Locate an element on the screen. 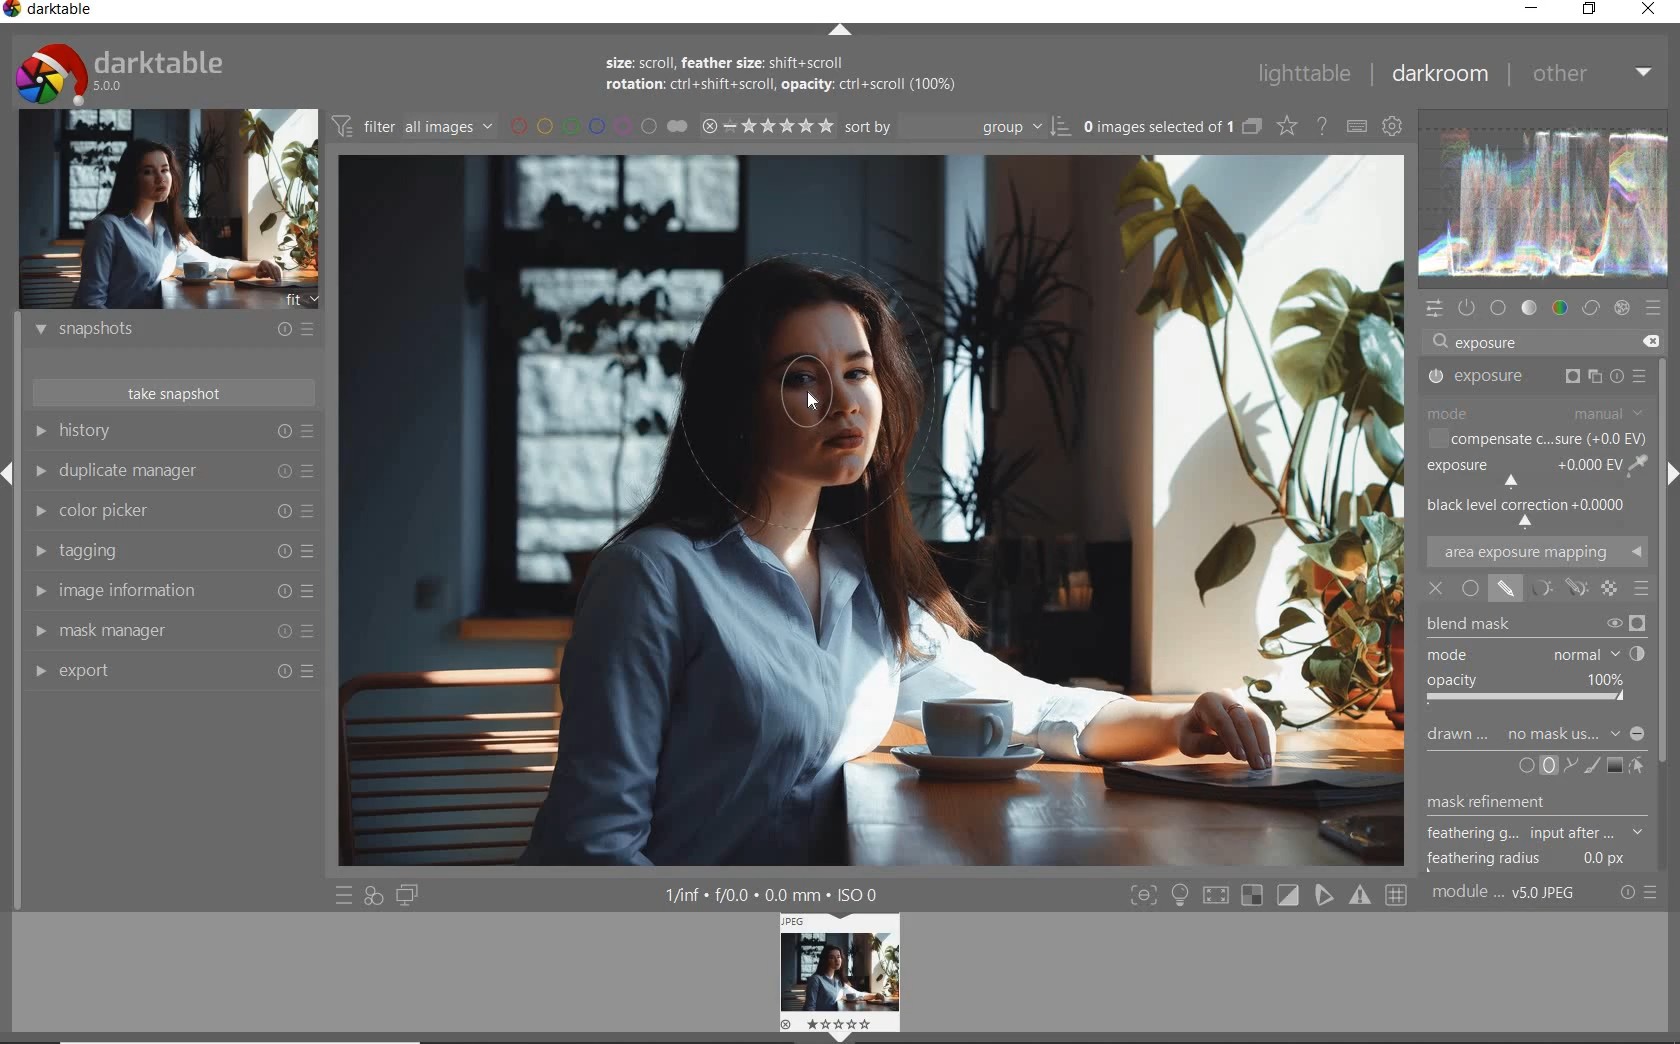 The image size is (1680, 1044). enable online help is located at coordinates (1323, 126).